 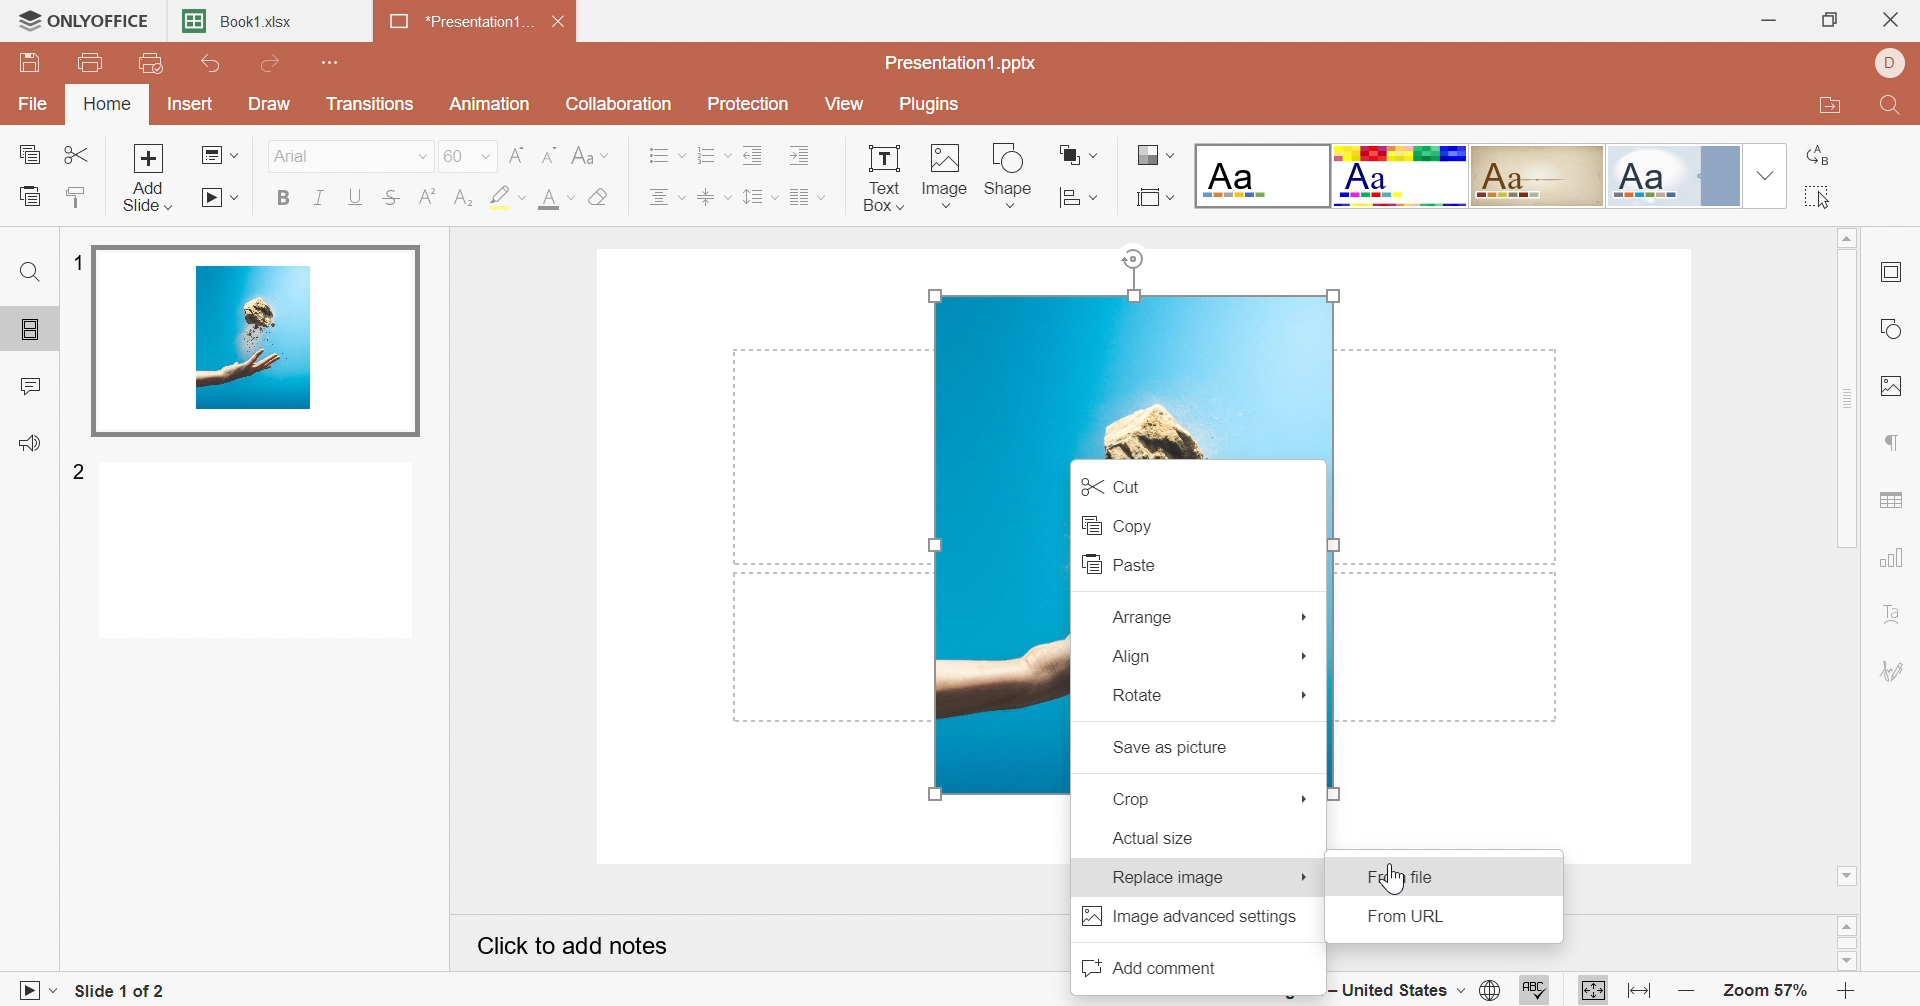 I want to click on Select All, so click(x=1818, y=198).